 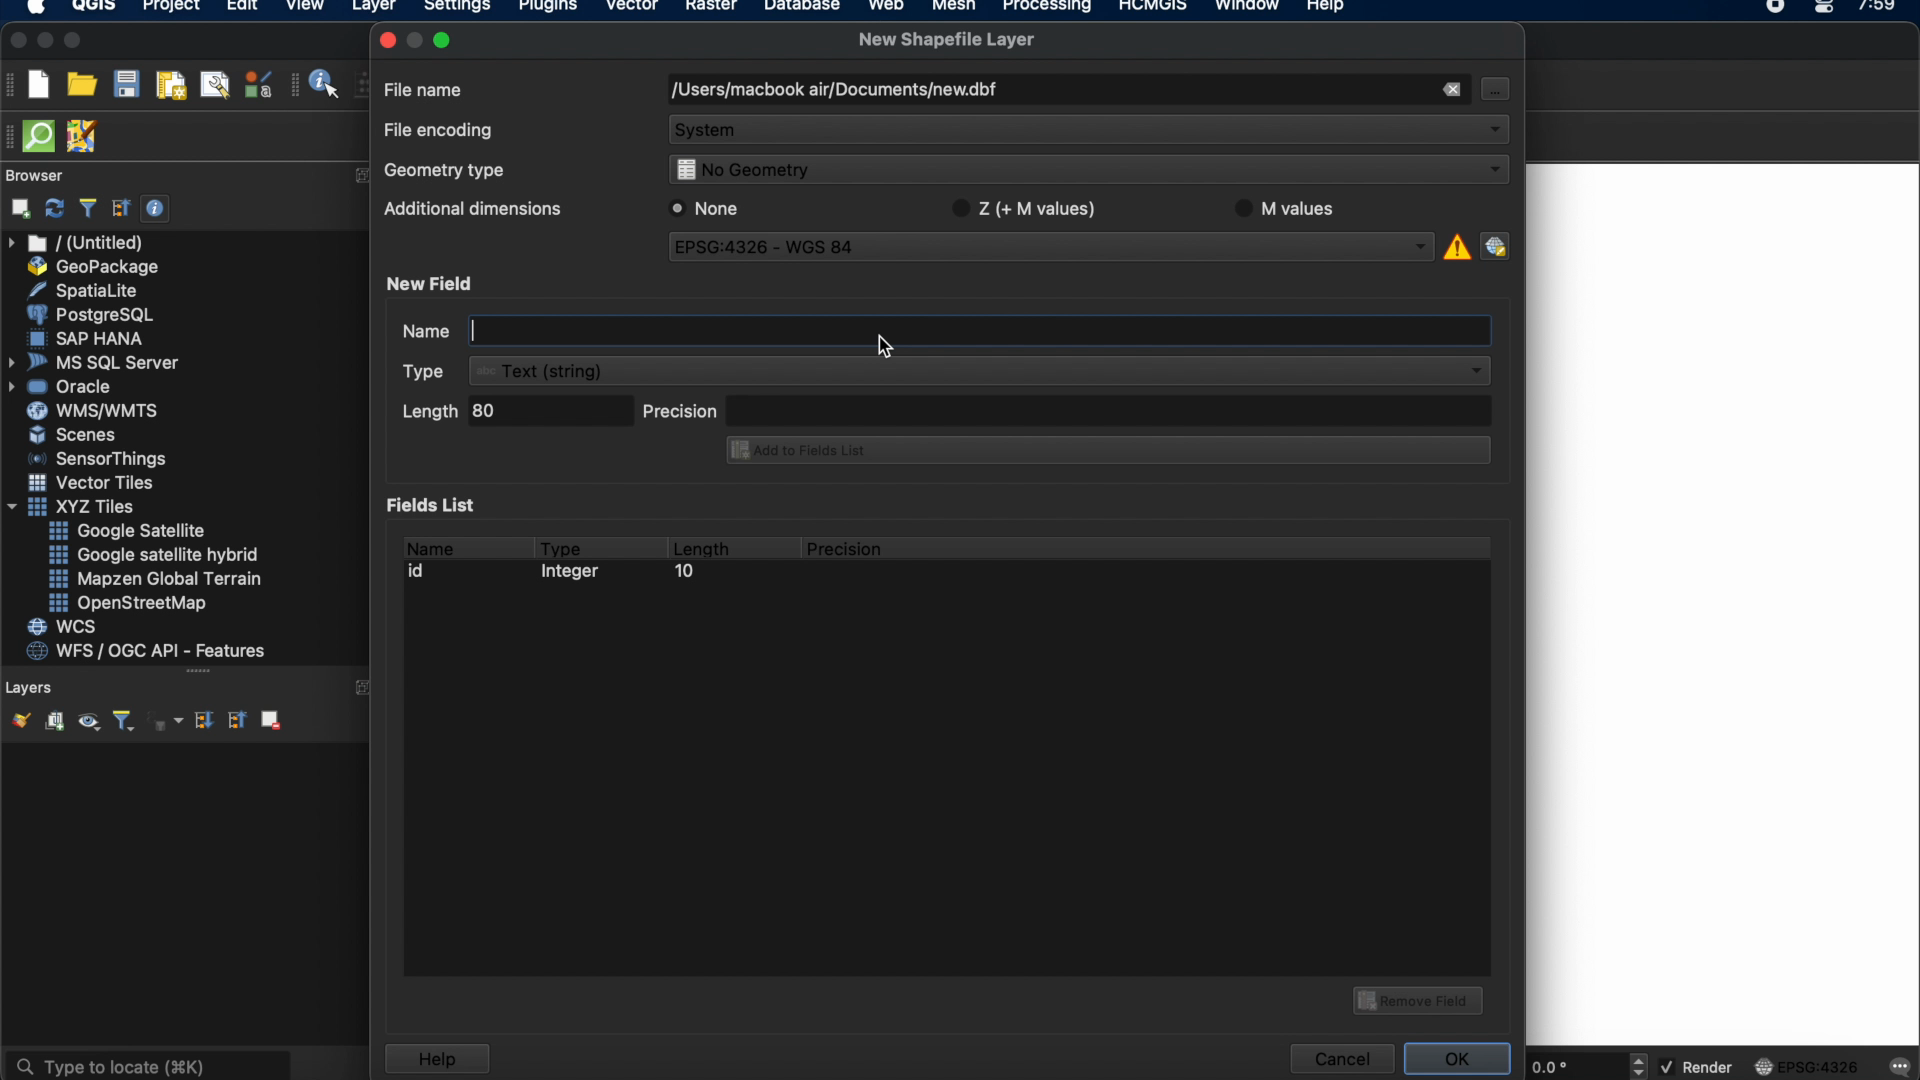 I want to click on enable/disable properties widget, so click(x=156, y=209).